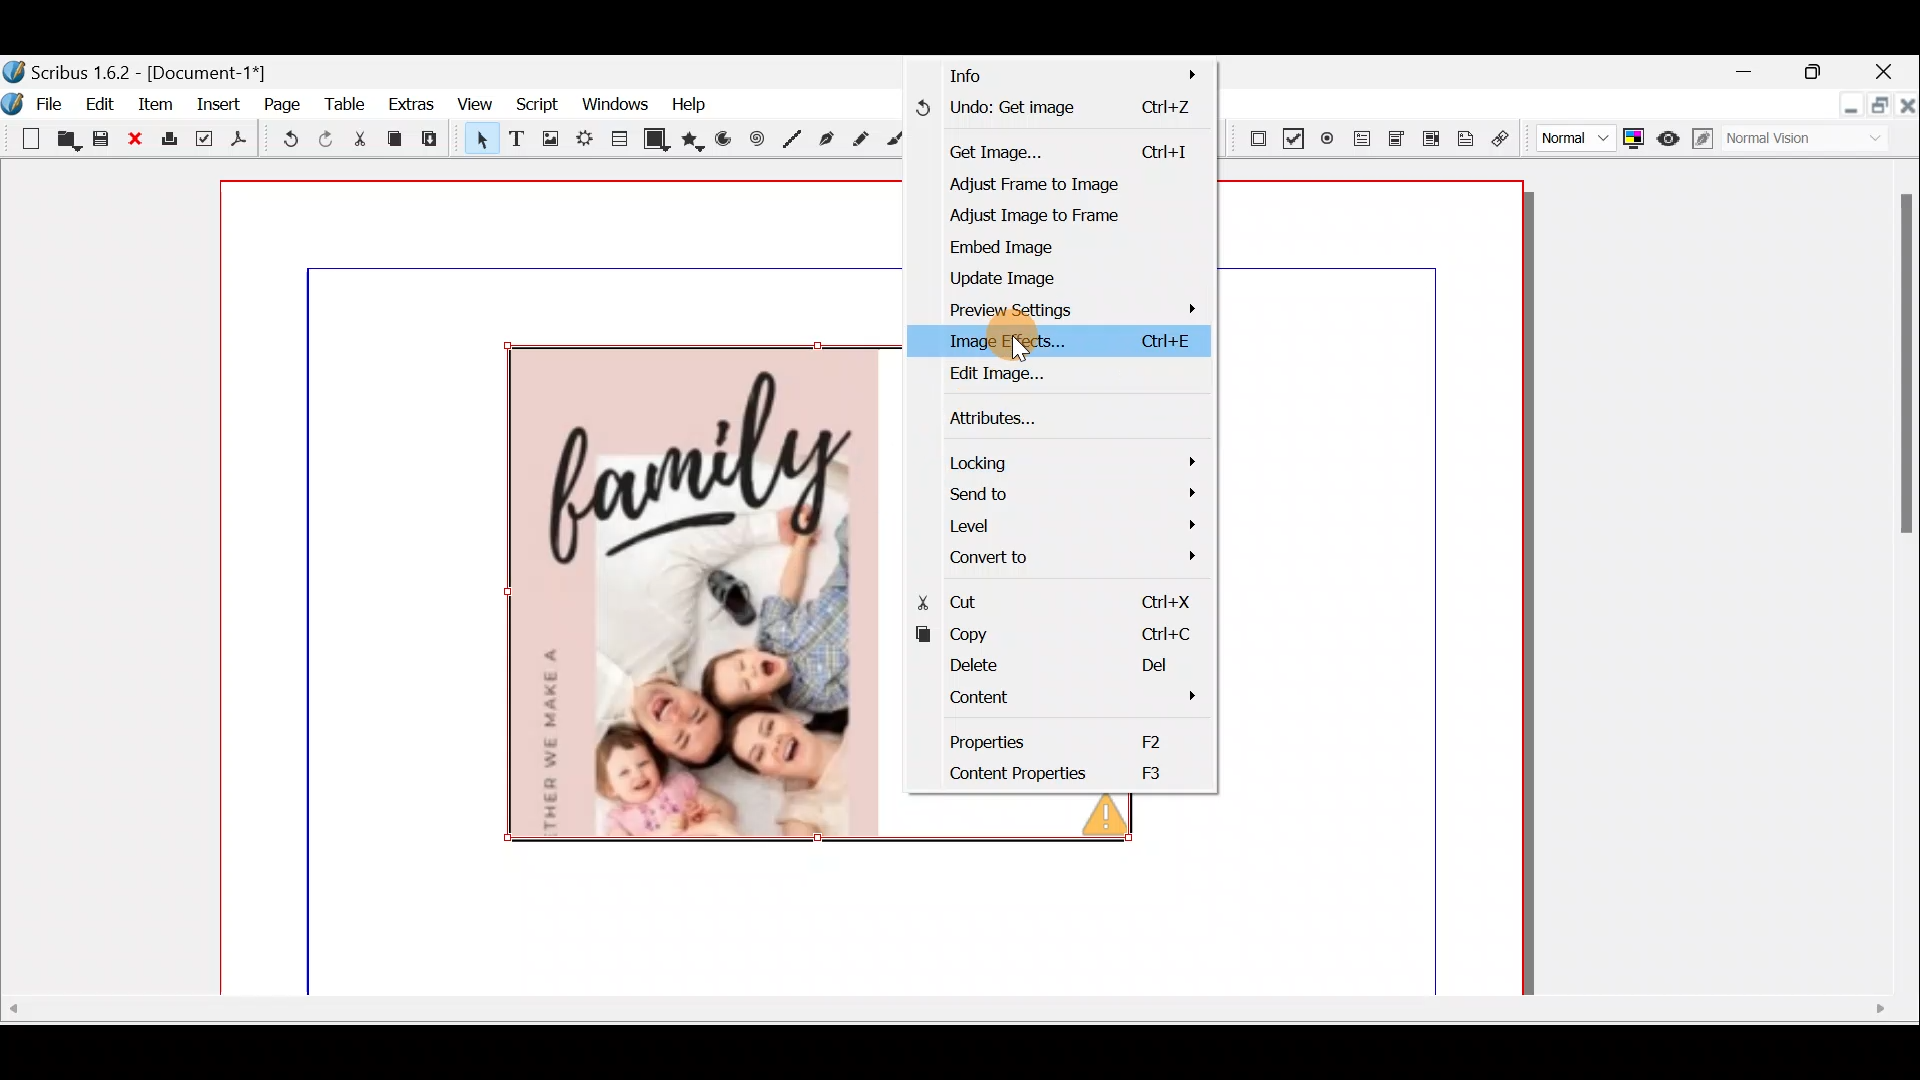 The width and height of the screenshot is (1920, 1080). Describe the element at coordinates (204, 142) in the screenshot. I see `Preflight verifier` at that location.